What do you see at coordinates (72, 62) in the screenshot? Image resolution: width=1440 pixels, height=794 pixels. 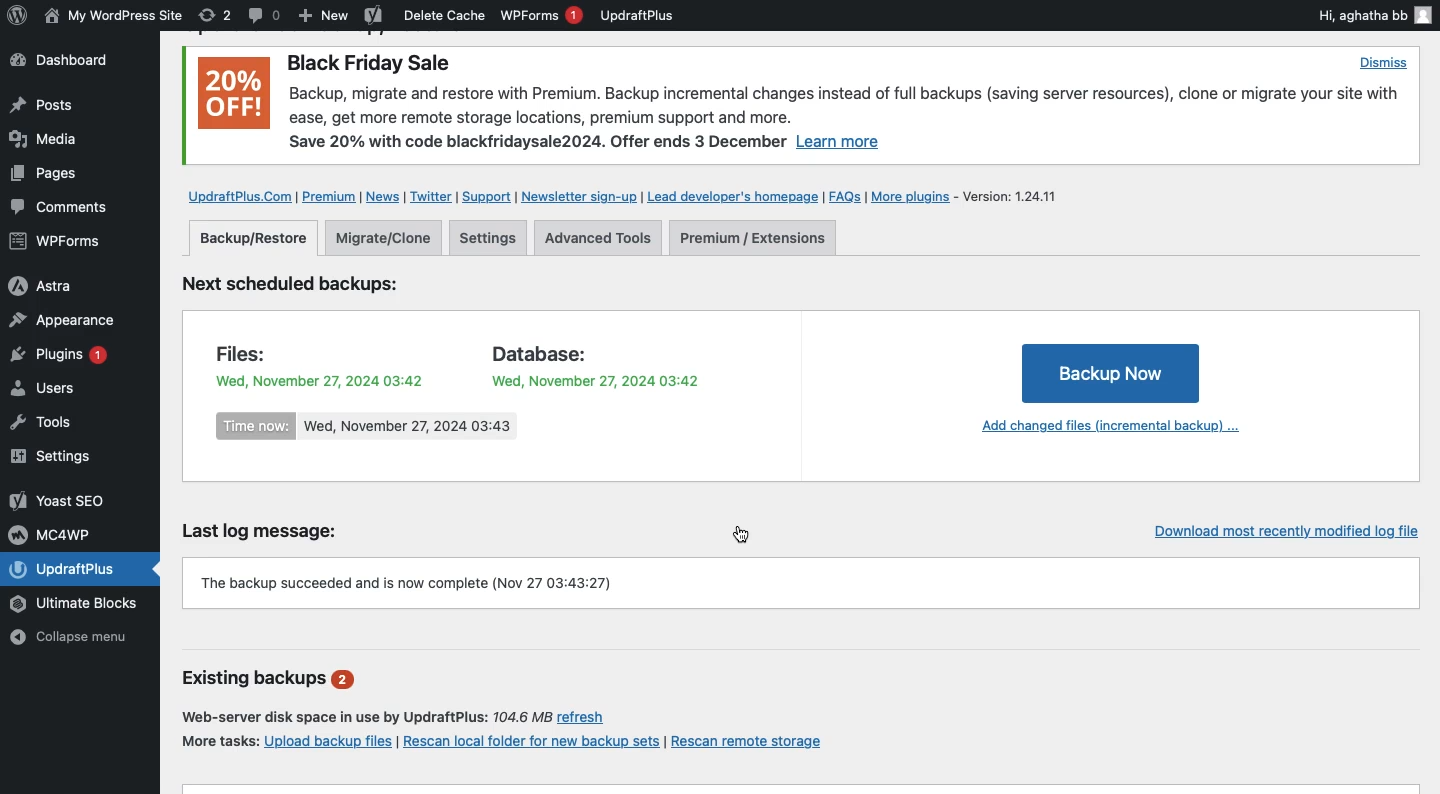 I see `Dashboard` at bounding box center [72, 62].